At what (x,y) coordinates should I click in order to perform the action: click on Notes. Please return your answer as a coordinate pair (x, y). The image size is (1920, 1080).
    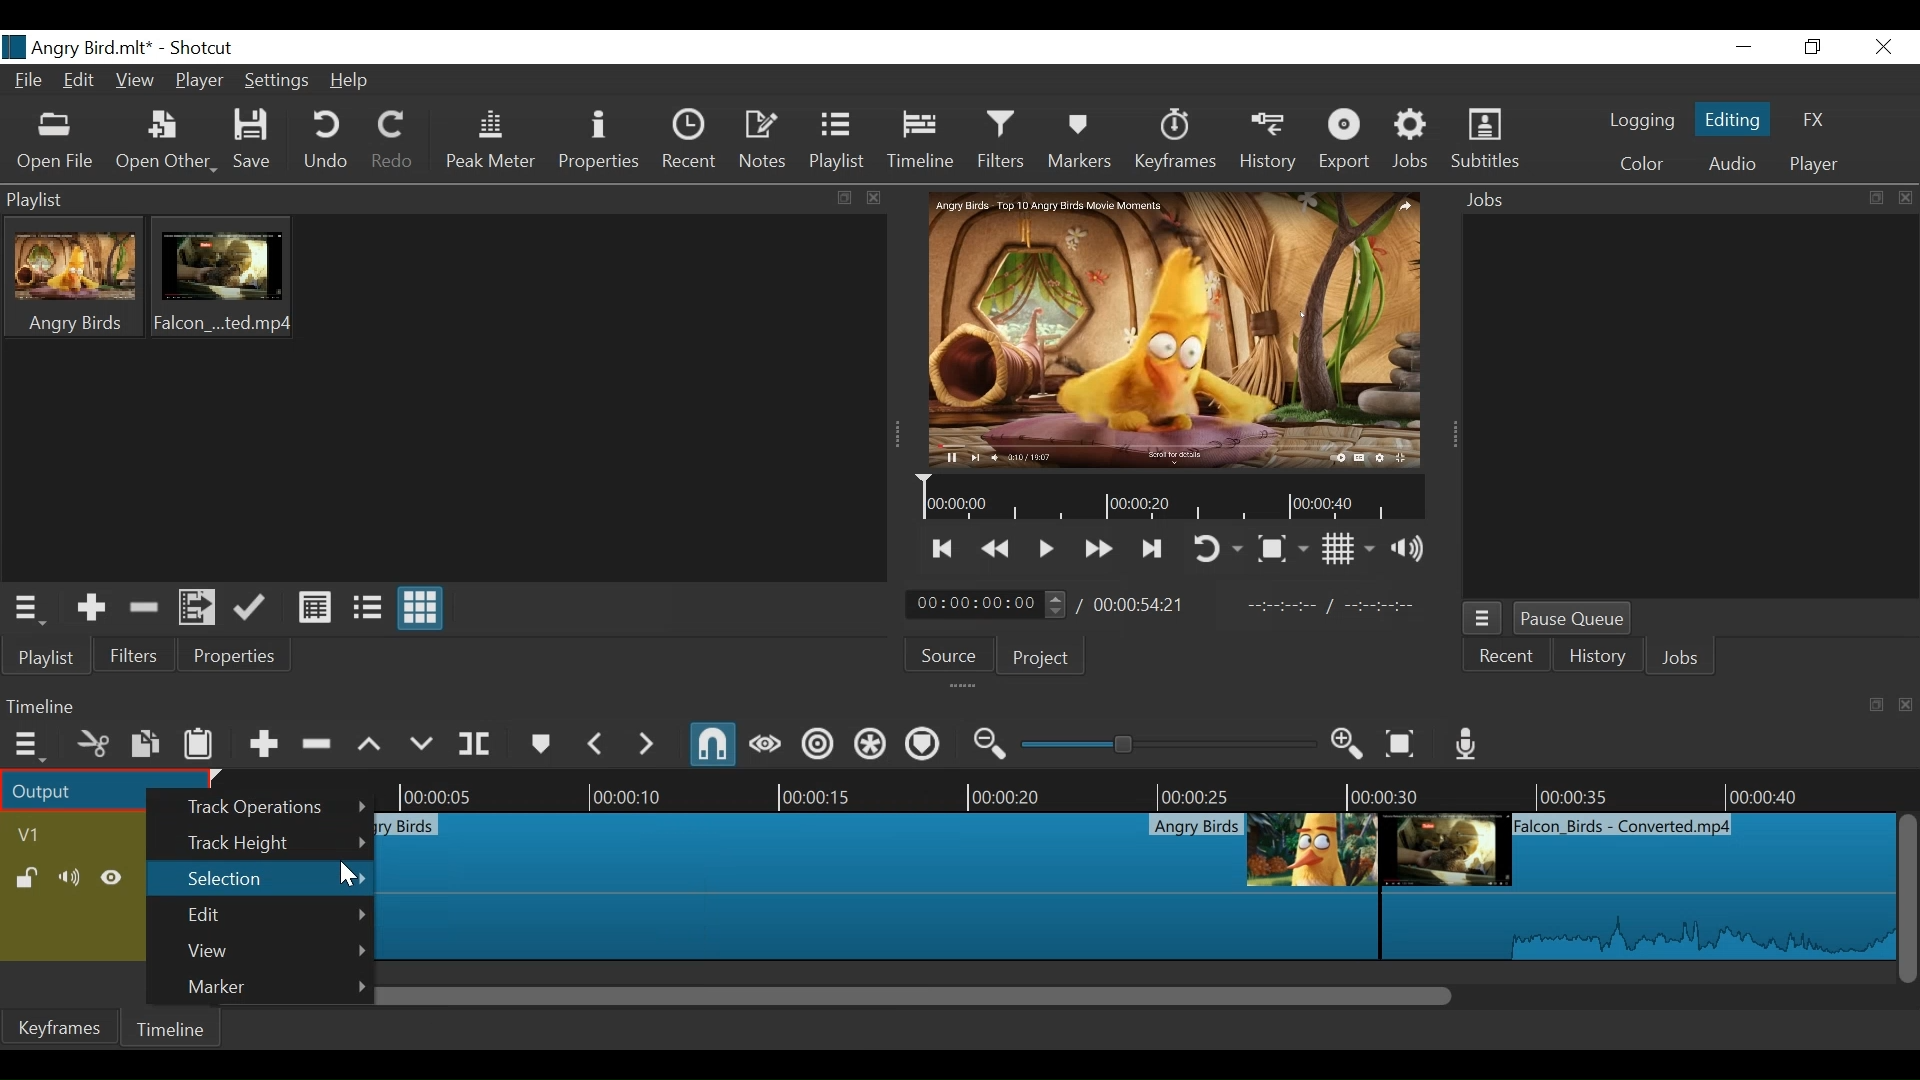
    Looking at the image, I should click on (765, 140).